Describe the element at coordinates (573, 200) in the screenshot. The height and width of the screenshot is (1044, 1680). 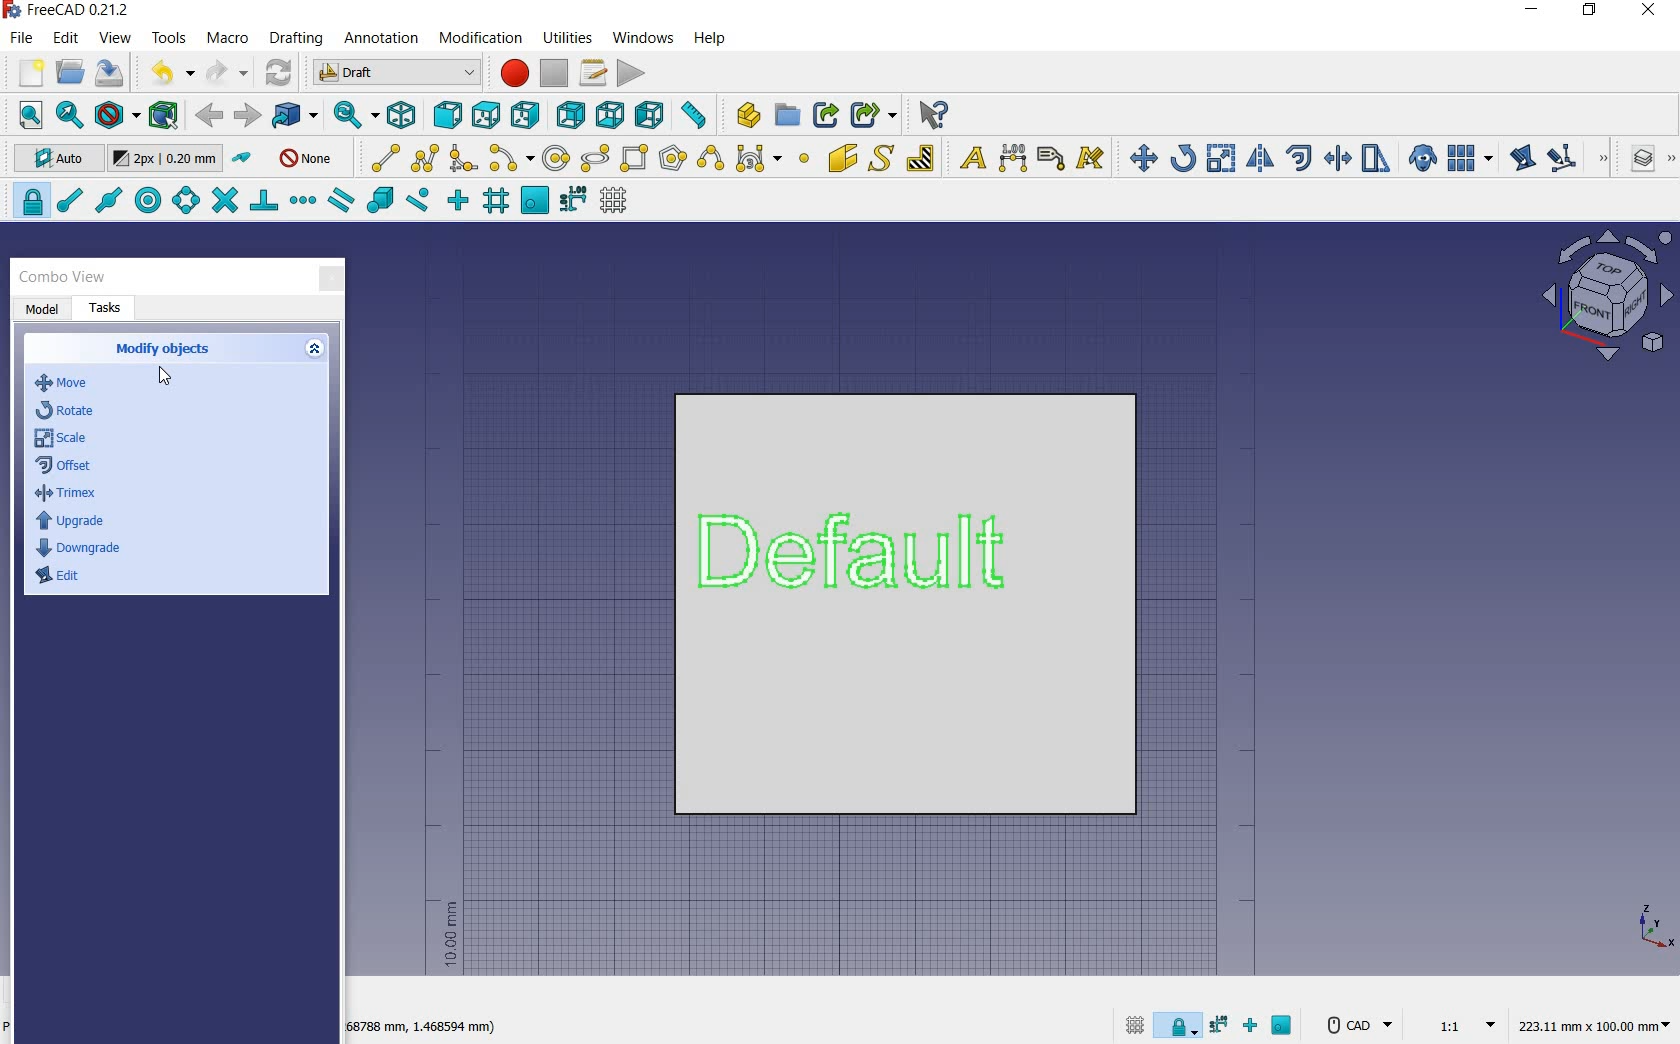
I see `snap dimensions` at that location.